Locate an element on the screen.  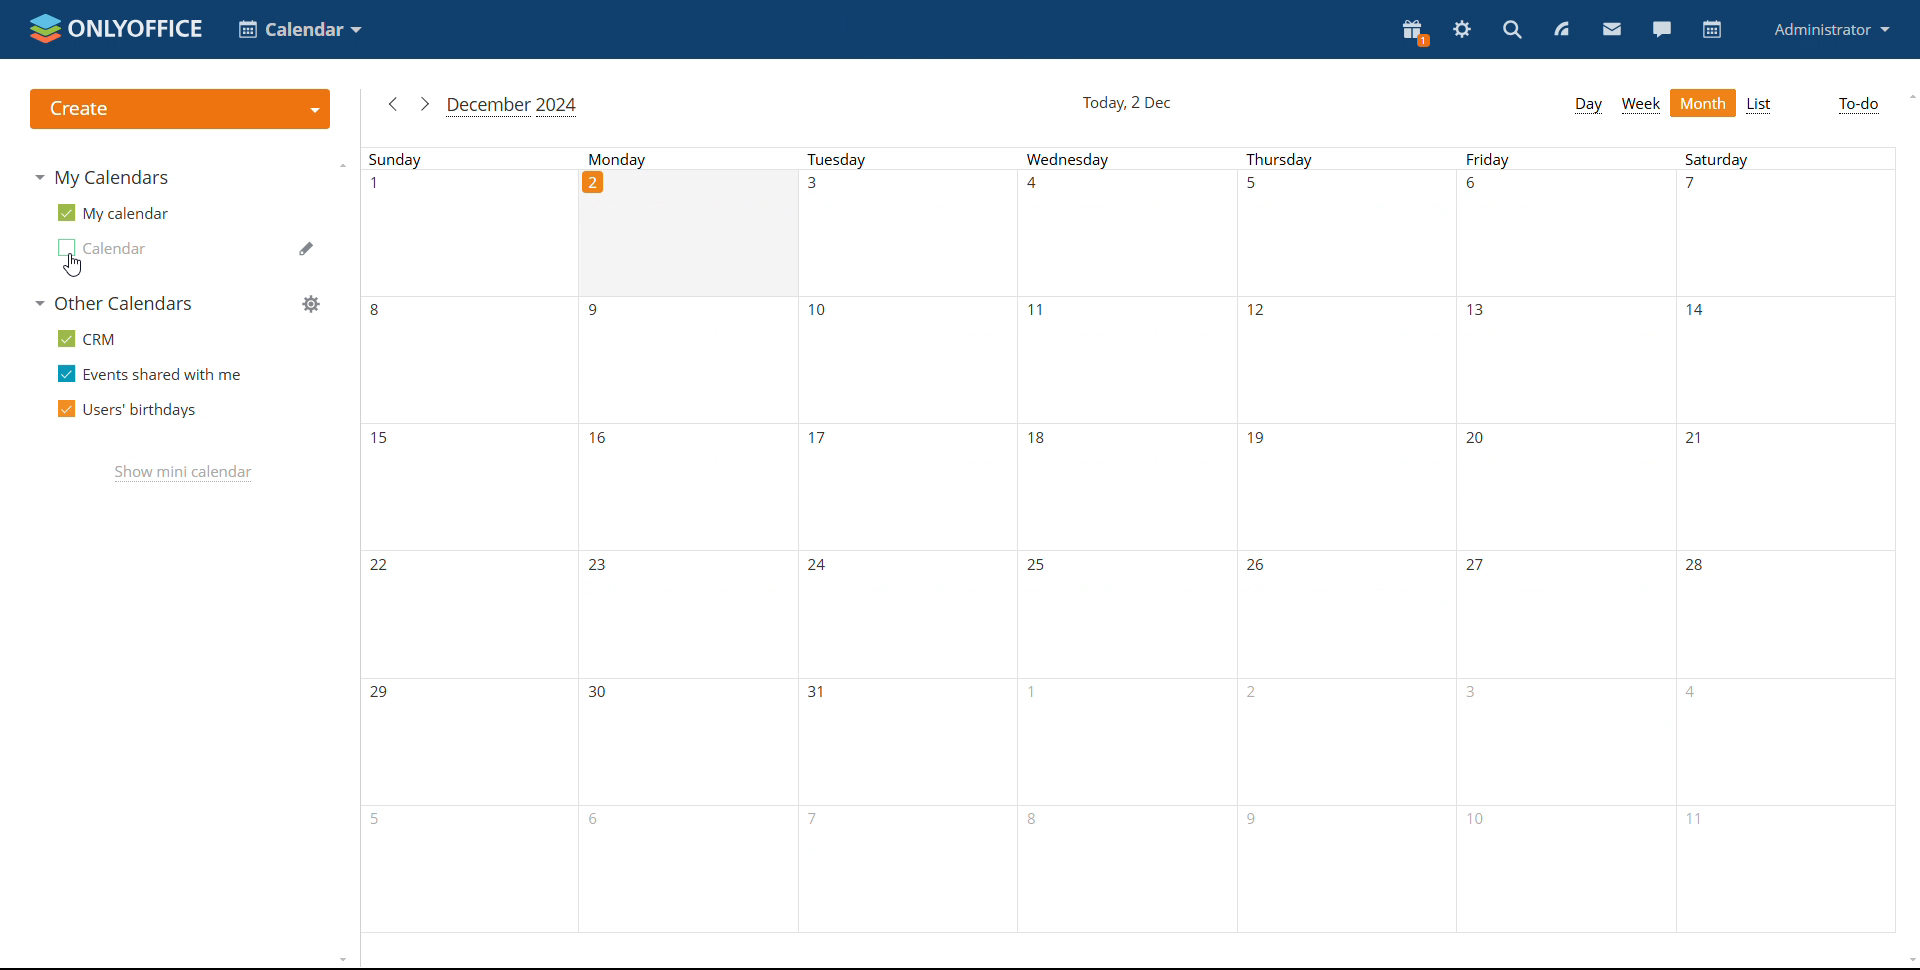
13 is located at coordinates (1570, 360).